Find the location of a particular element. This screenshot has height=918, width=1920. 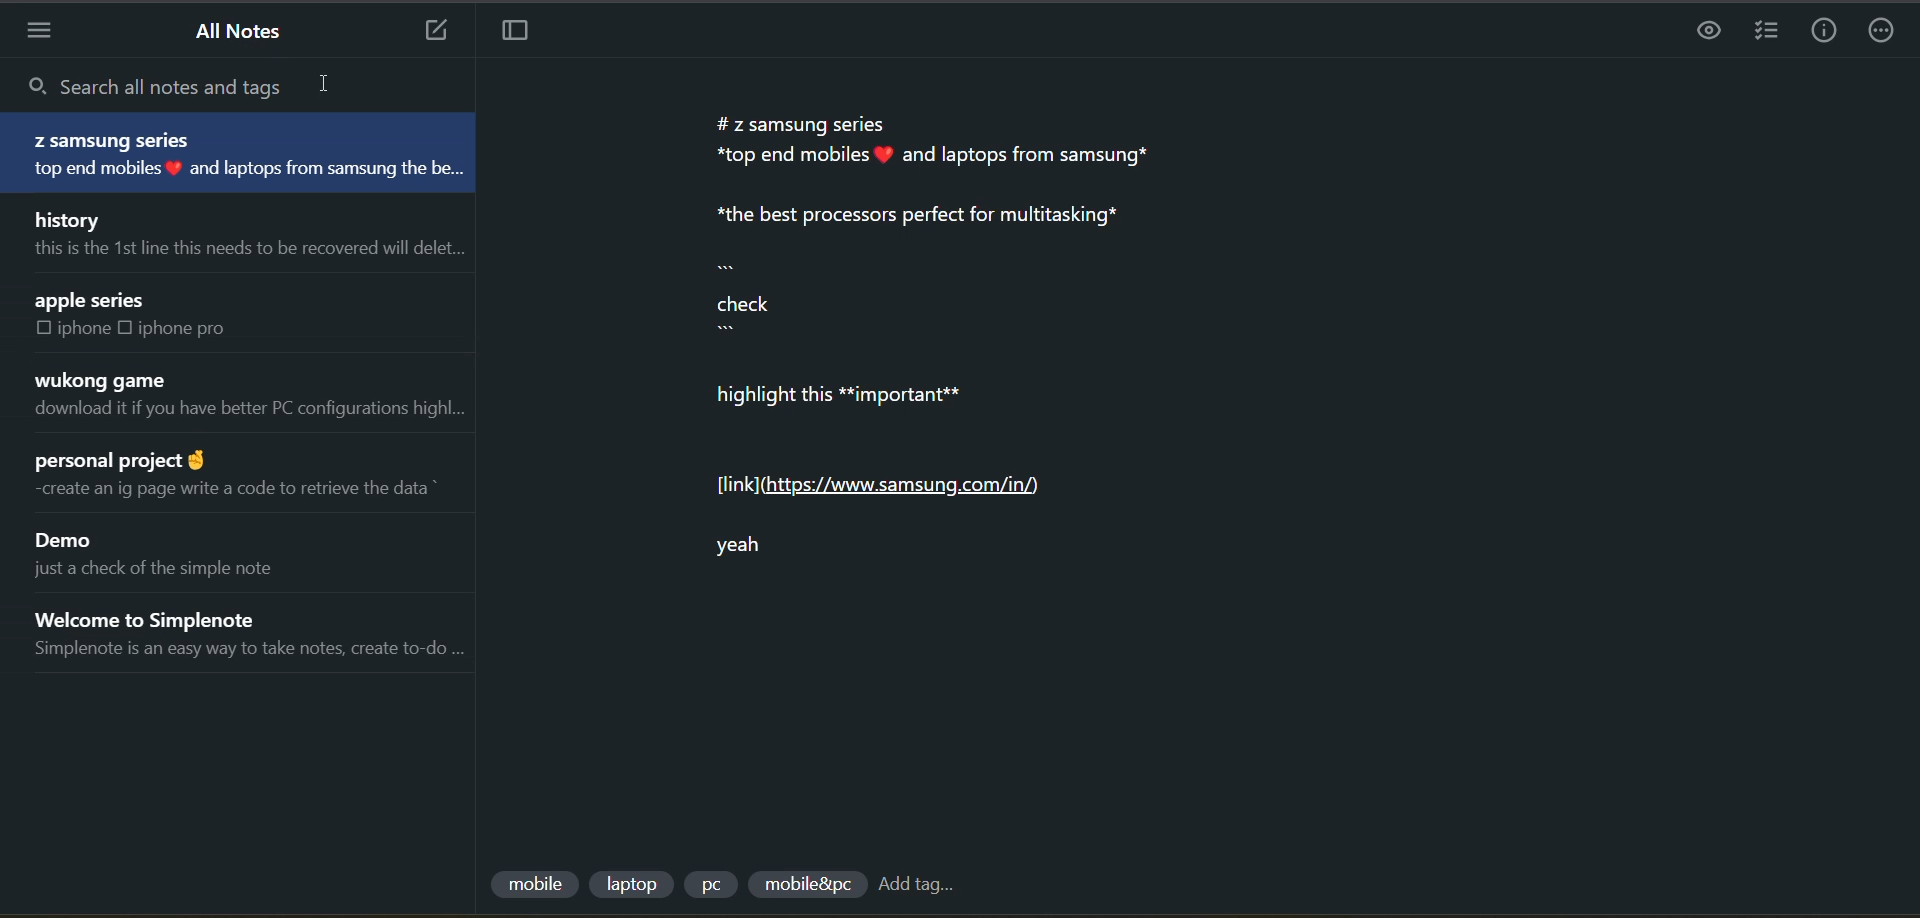

Z samsung series is located at coordinates (112, 138).